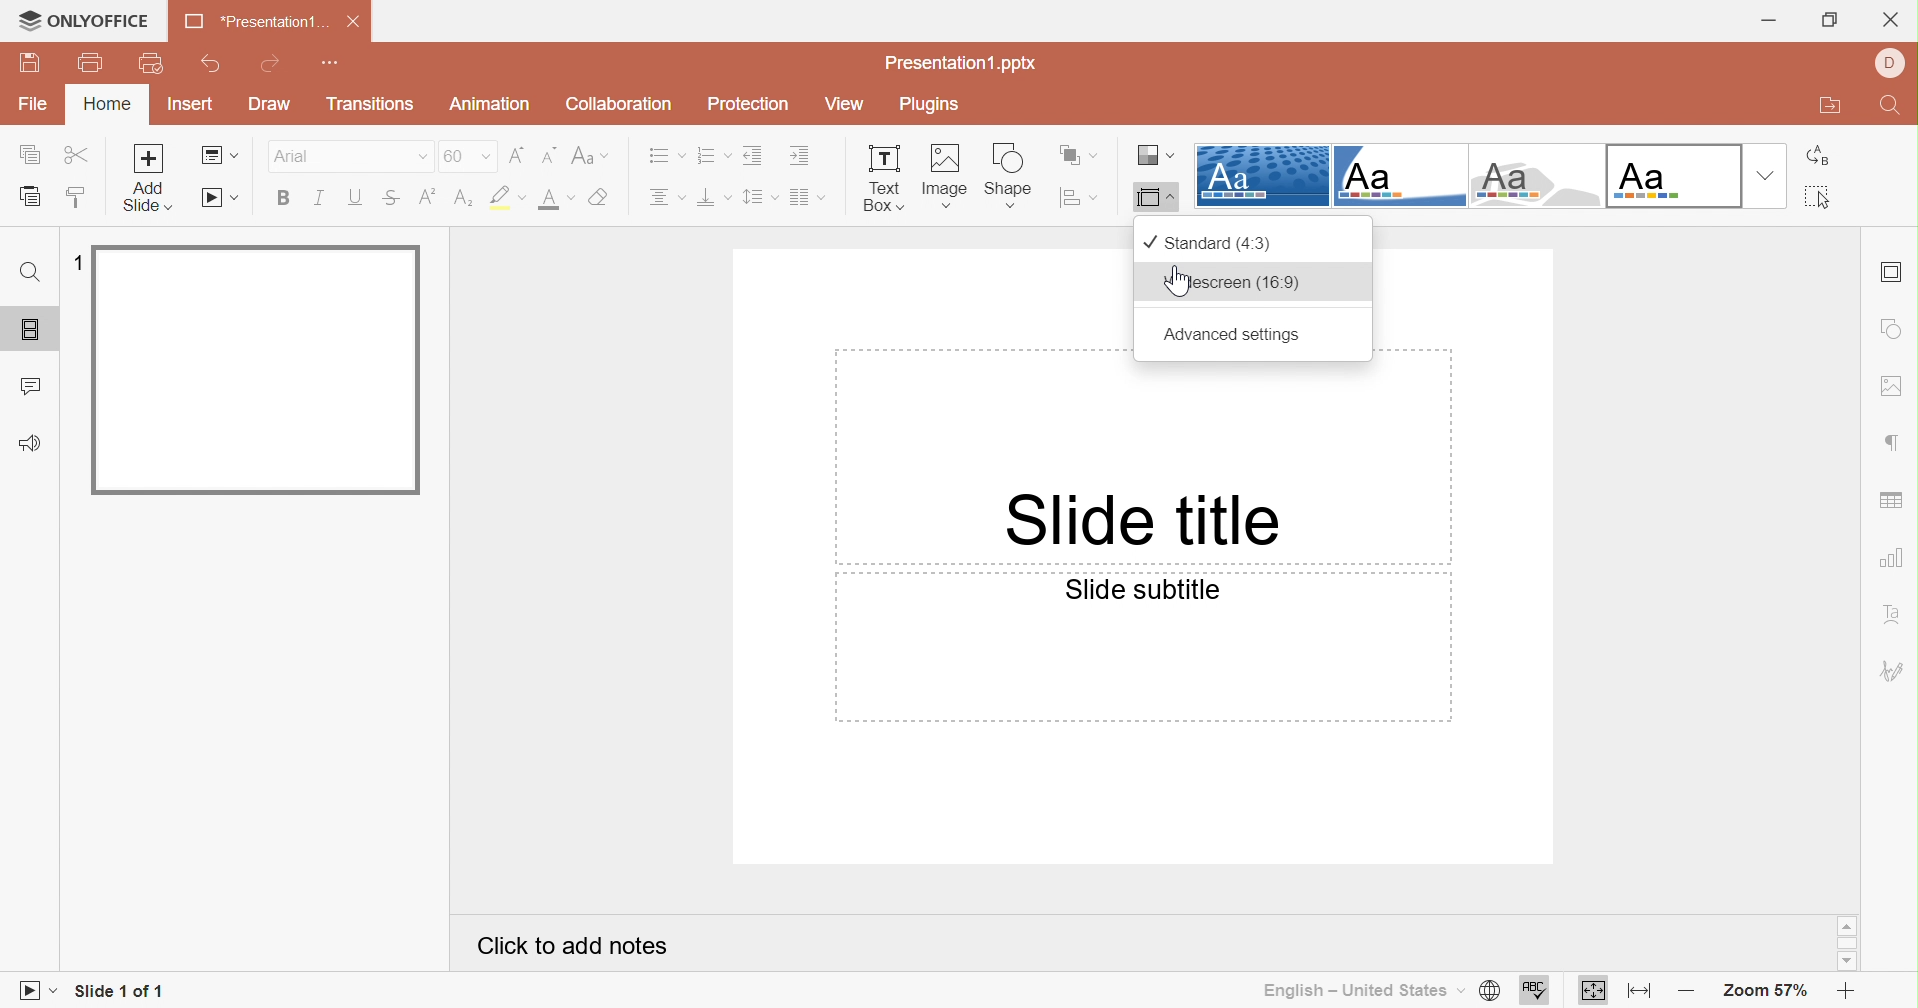  I want to click on Insert, so click(193, 104).